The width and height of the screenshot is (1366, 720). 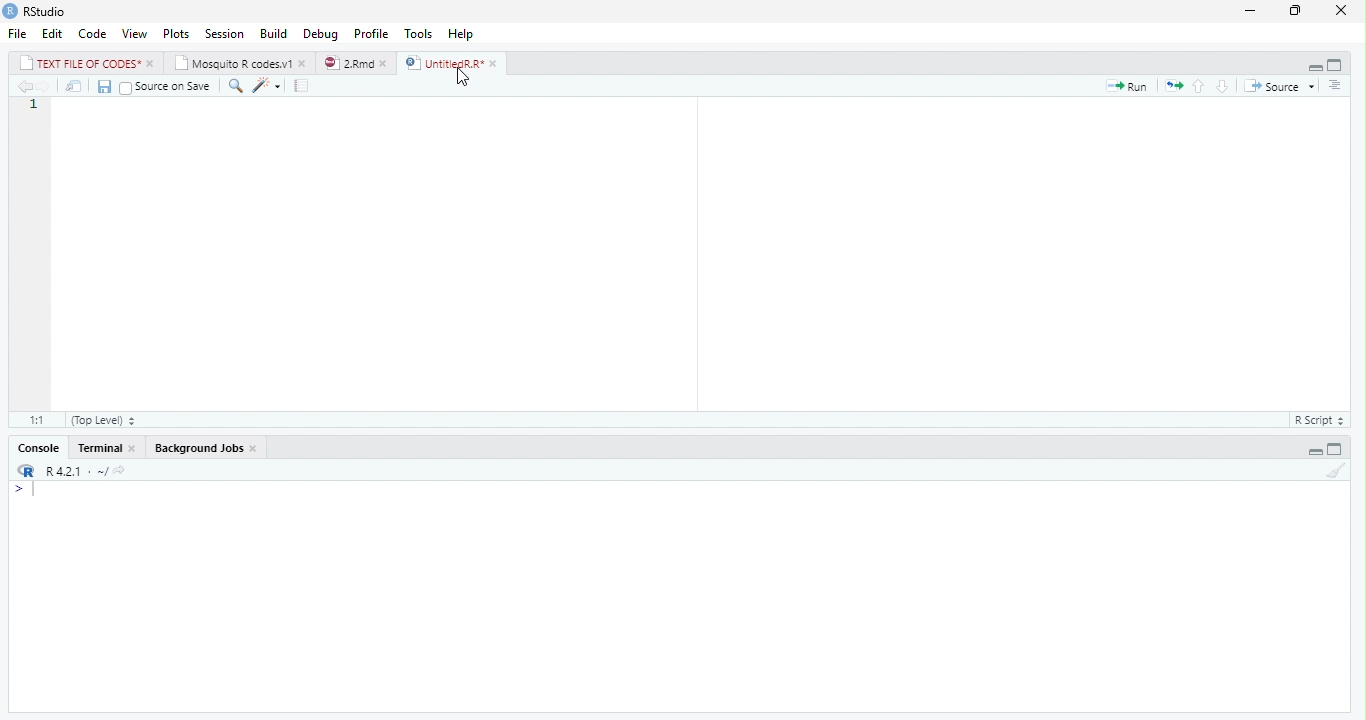 I want to click on R Script, so click(x=1318, y=419).